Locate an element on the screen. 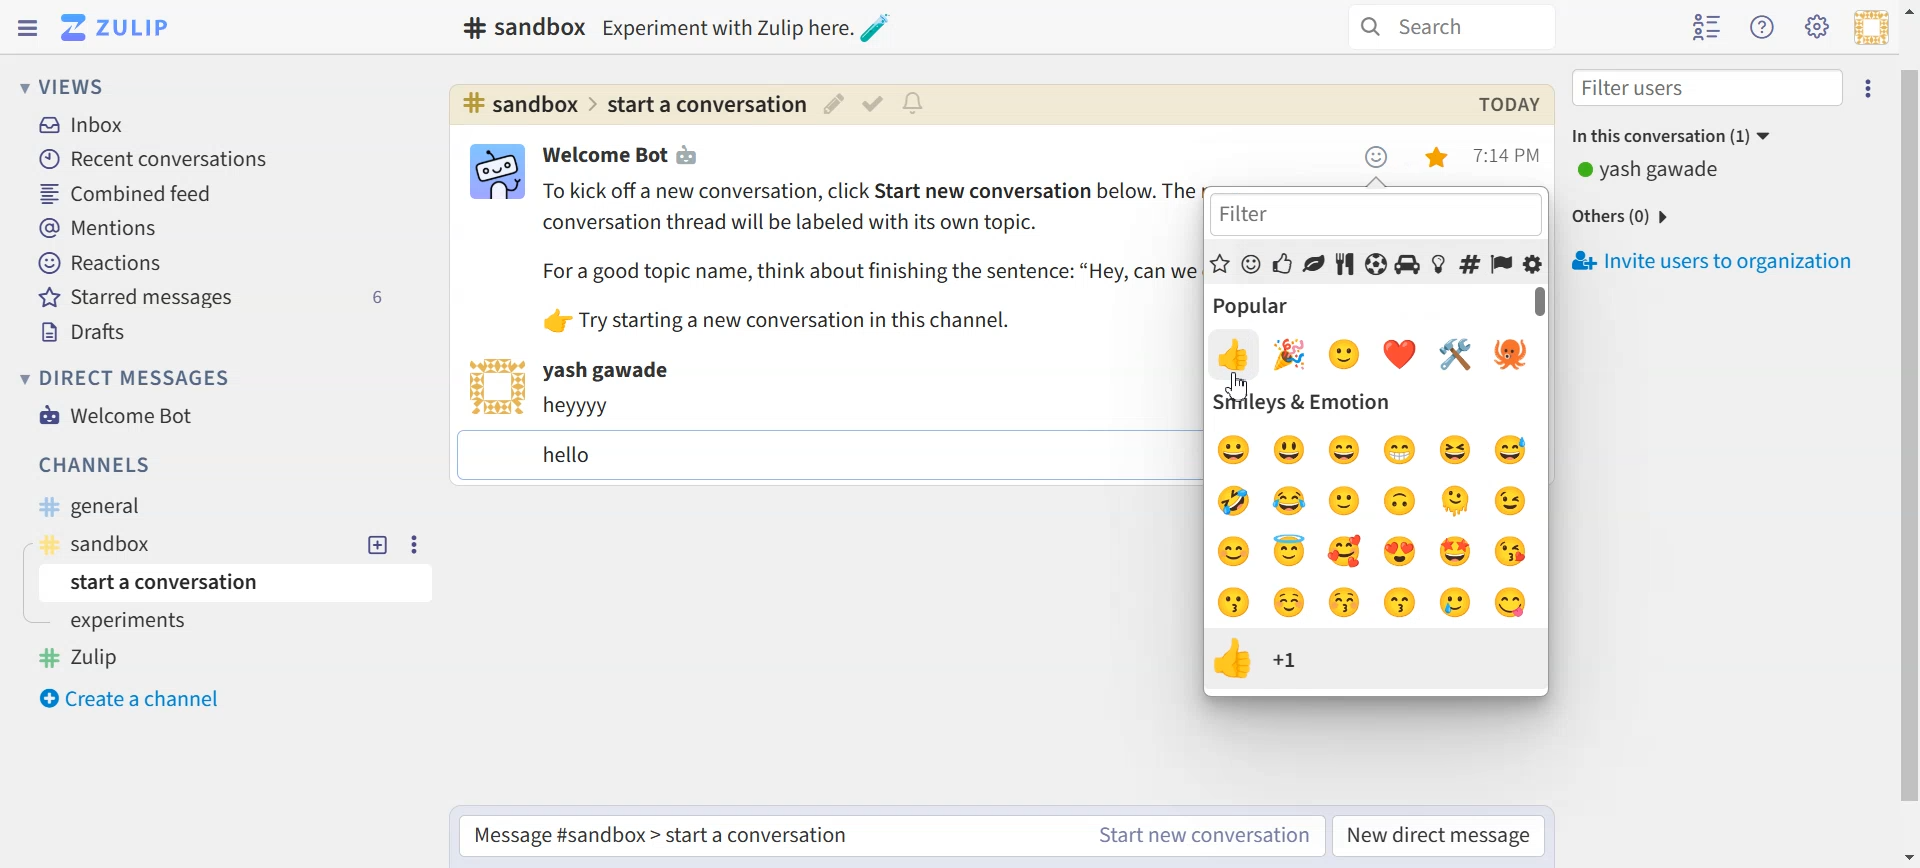 The width and height of the screenshot is (1920, 868). Text is located at coordinates (1507, 104).